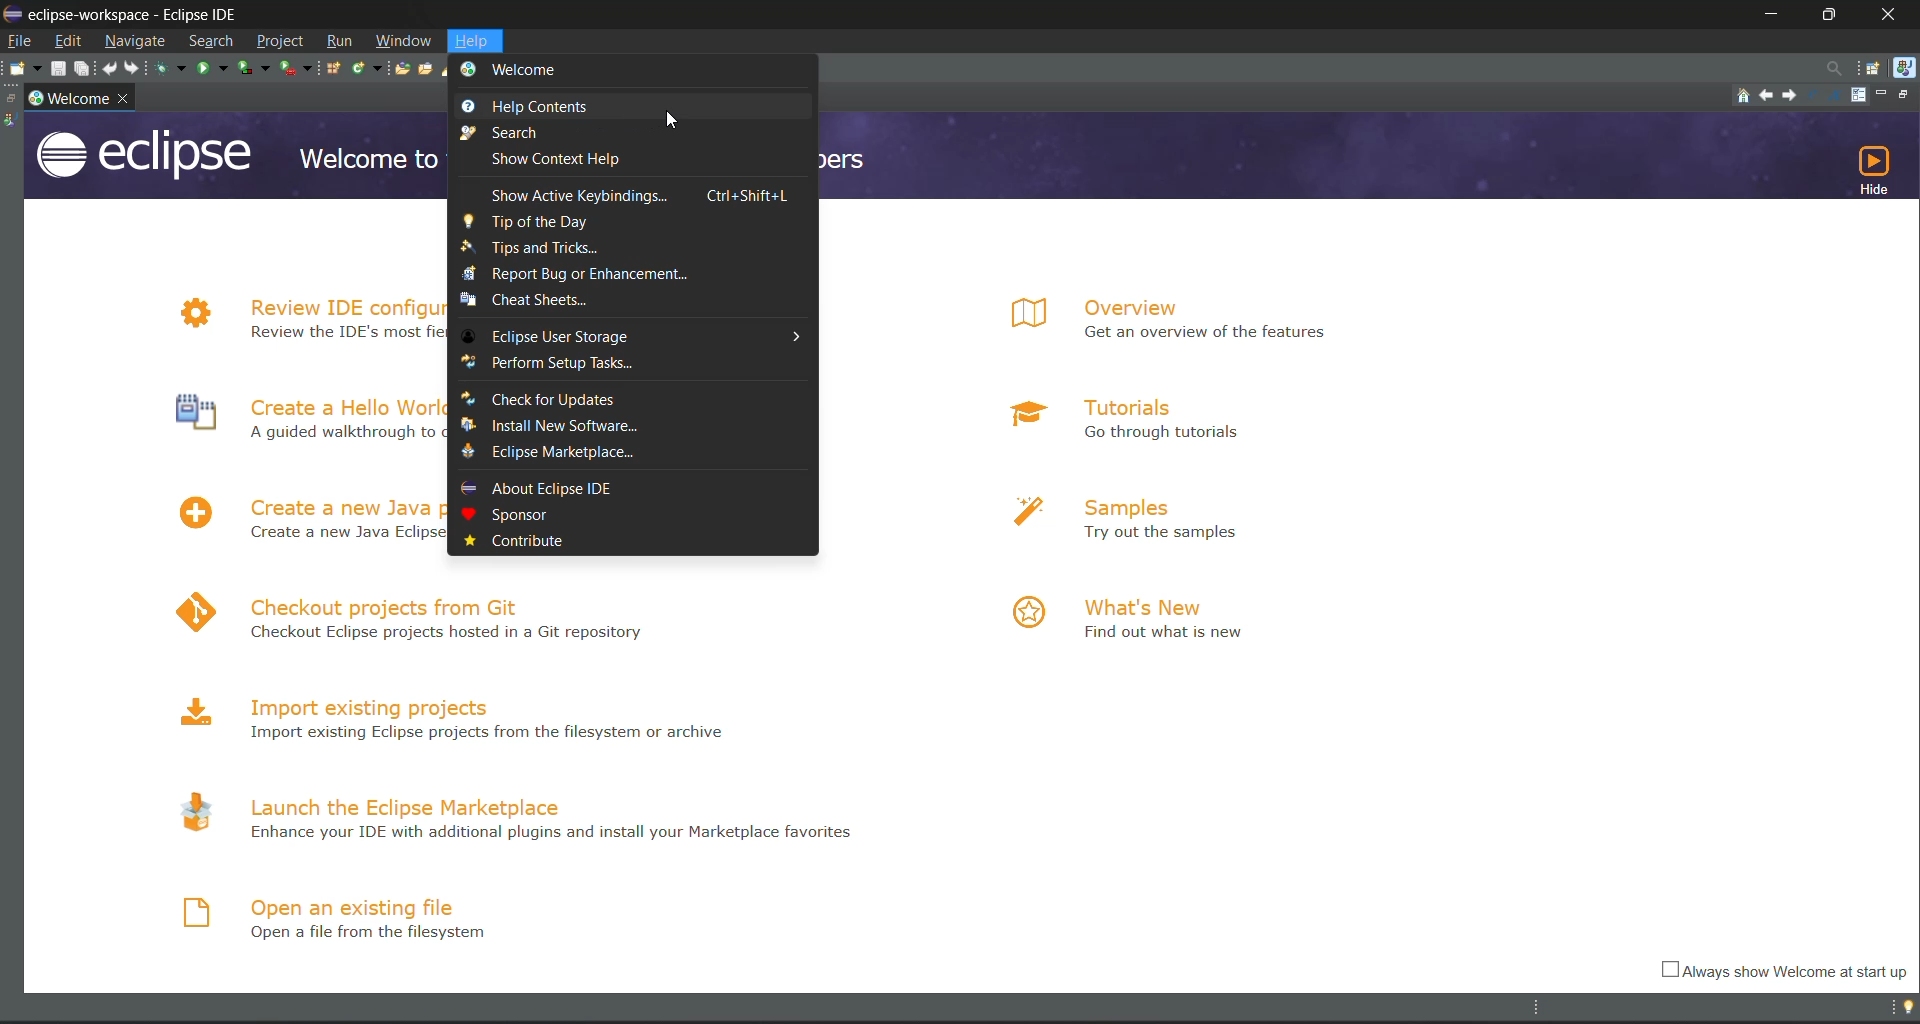  What do you see at coordinates (1812, 95) in the screenshot?
I see `reduce` at bounding box center [1812, 95].